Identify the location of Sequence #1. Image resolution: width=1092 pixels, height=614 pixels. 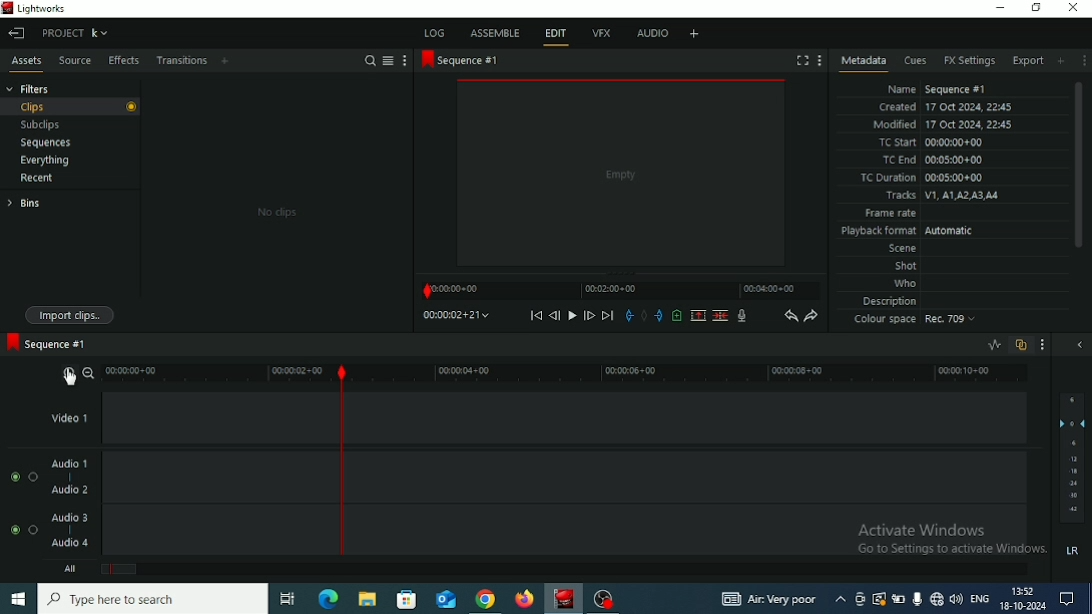
(461, 61).